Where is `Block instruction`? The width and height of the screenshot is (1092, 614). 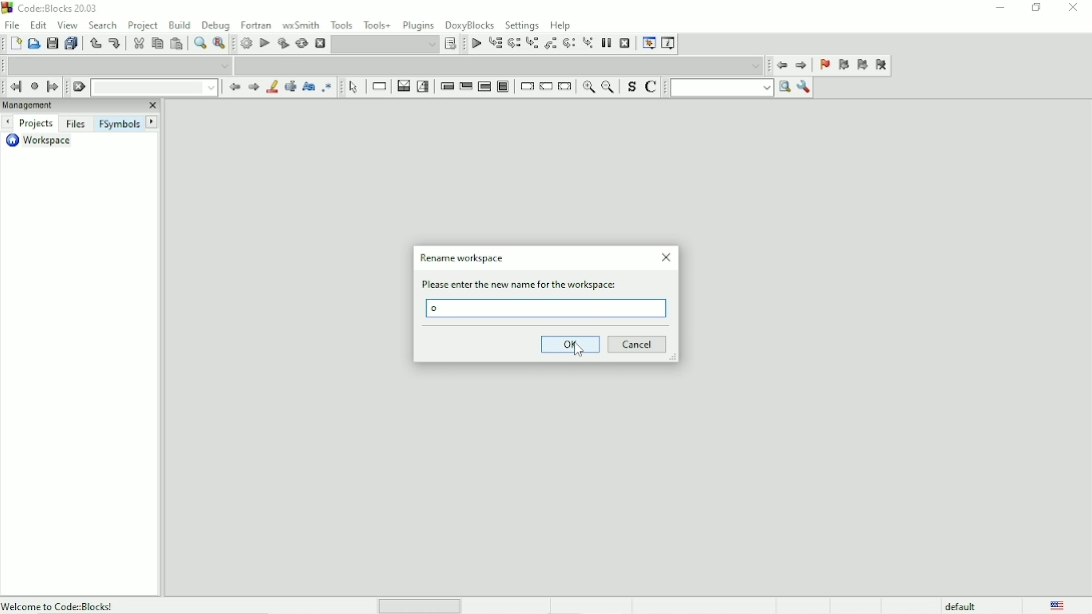
Block instruction is located at coordinates (504, 88).